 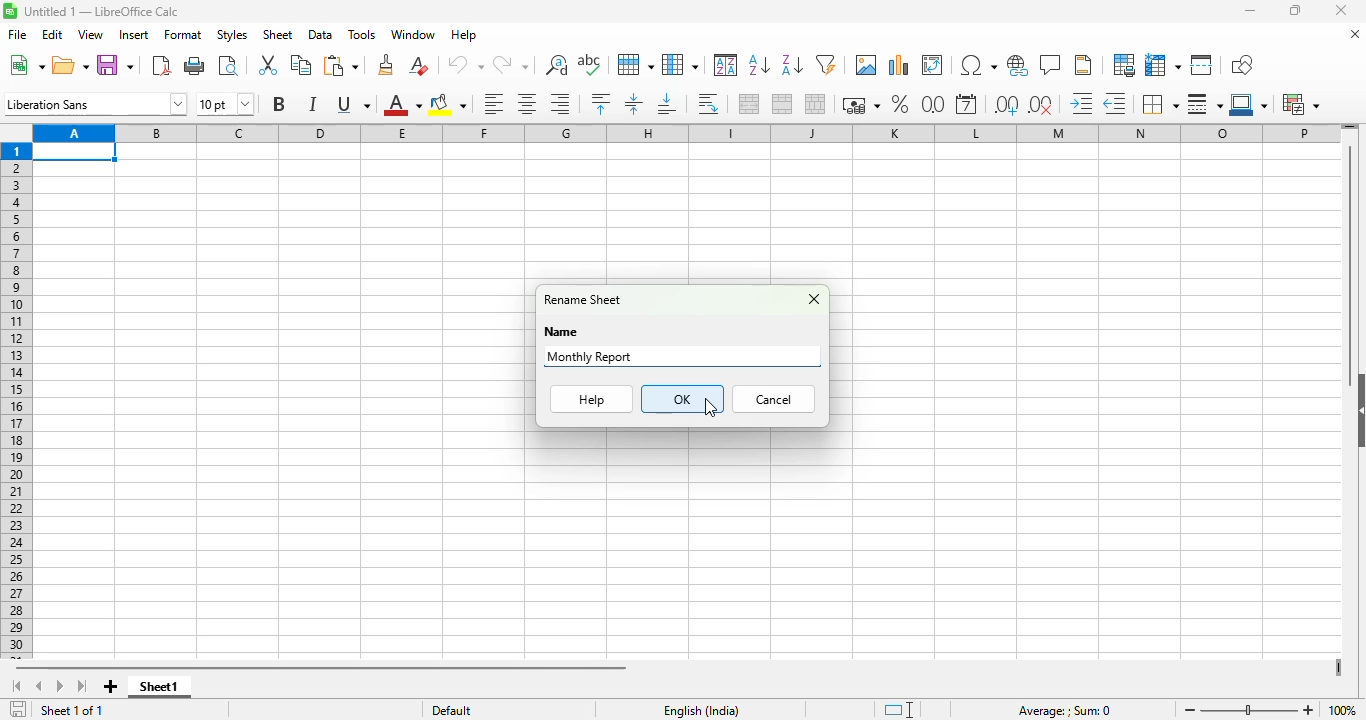 I want to click on decrease indent, so click(x=1114, y=103).